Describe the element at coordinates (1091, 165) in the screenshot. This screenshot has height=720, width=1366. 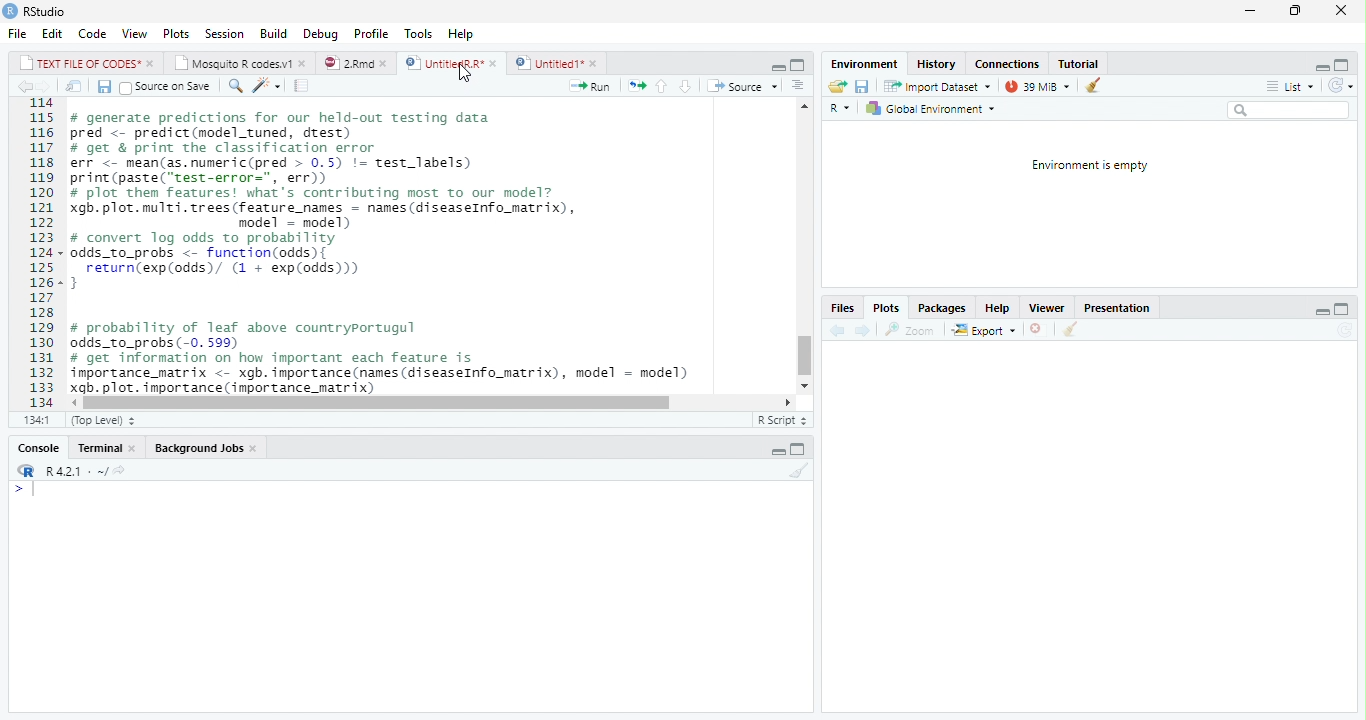
I see `Environment is empty` at that location.